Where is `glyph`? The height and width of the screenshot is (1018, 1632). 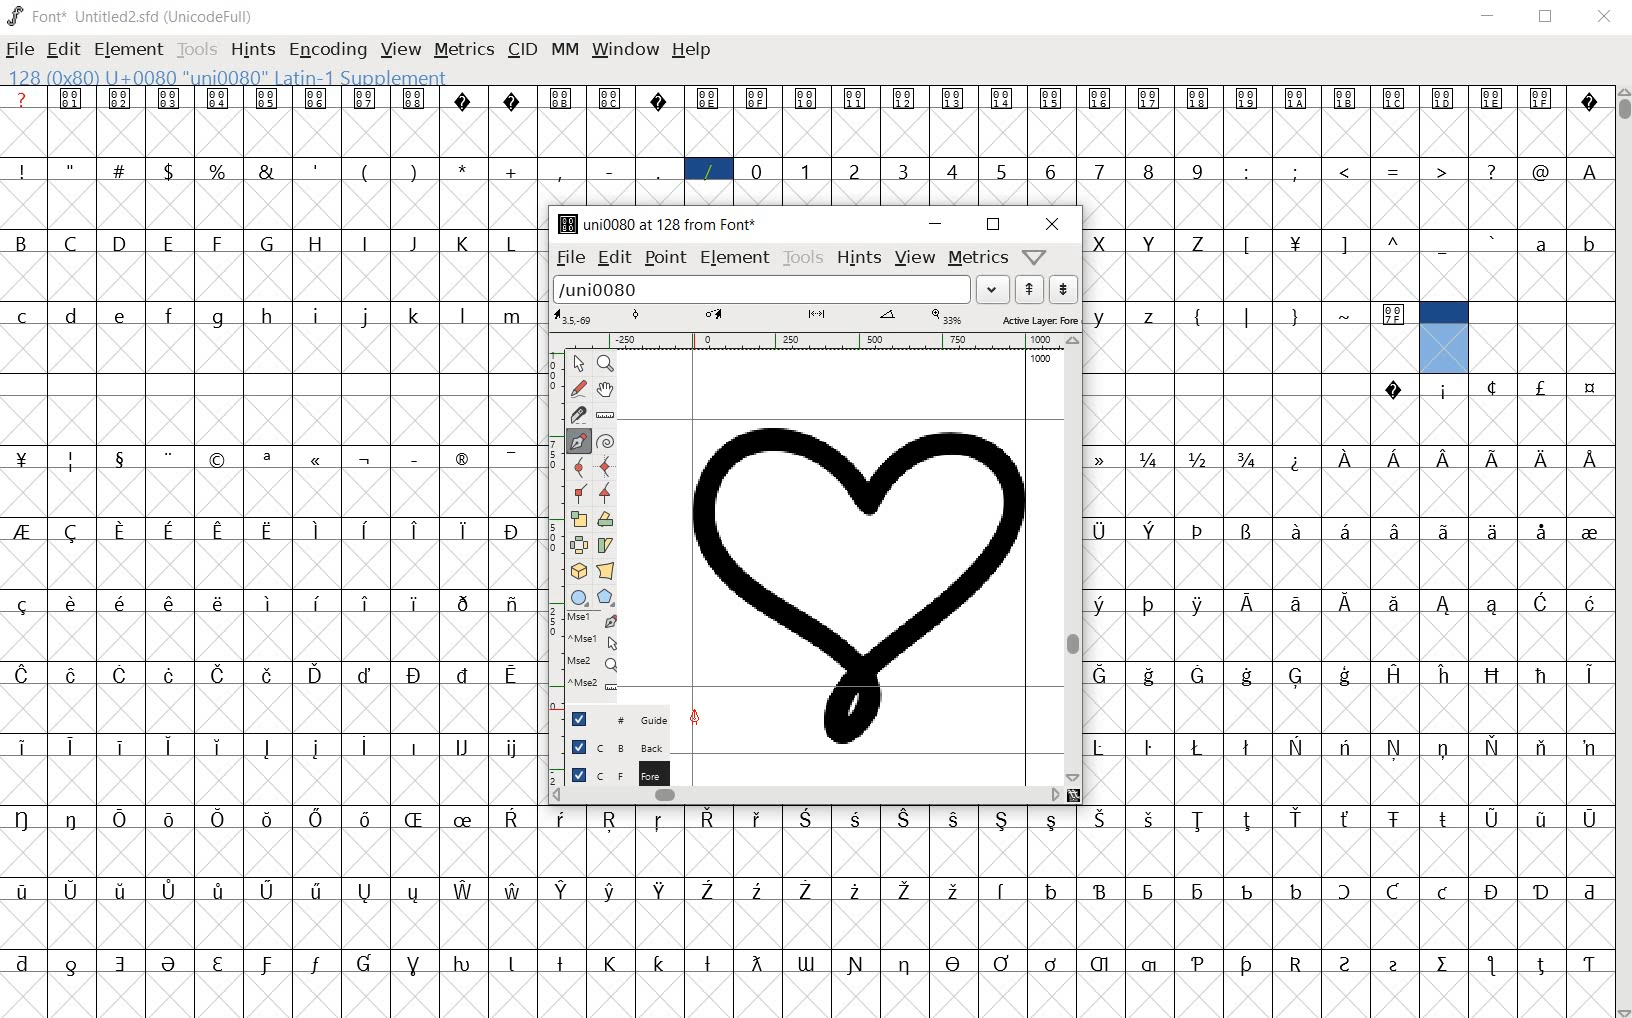 glyph is located at coordinates (1490, 965).